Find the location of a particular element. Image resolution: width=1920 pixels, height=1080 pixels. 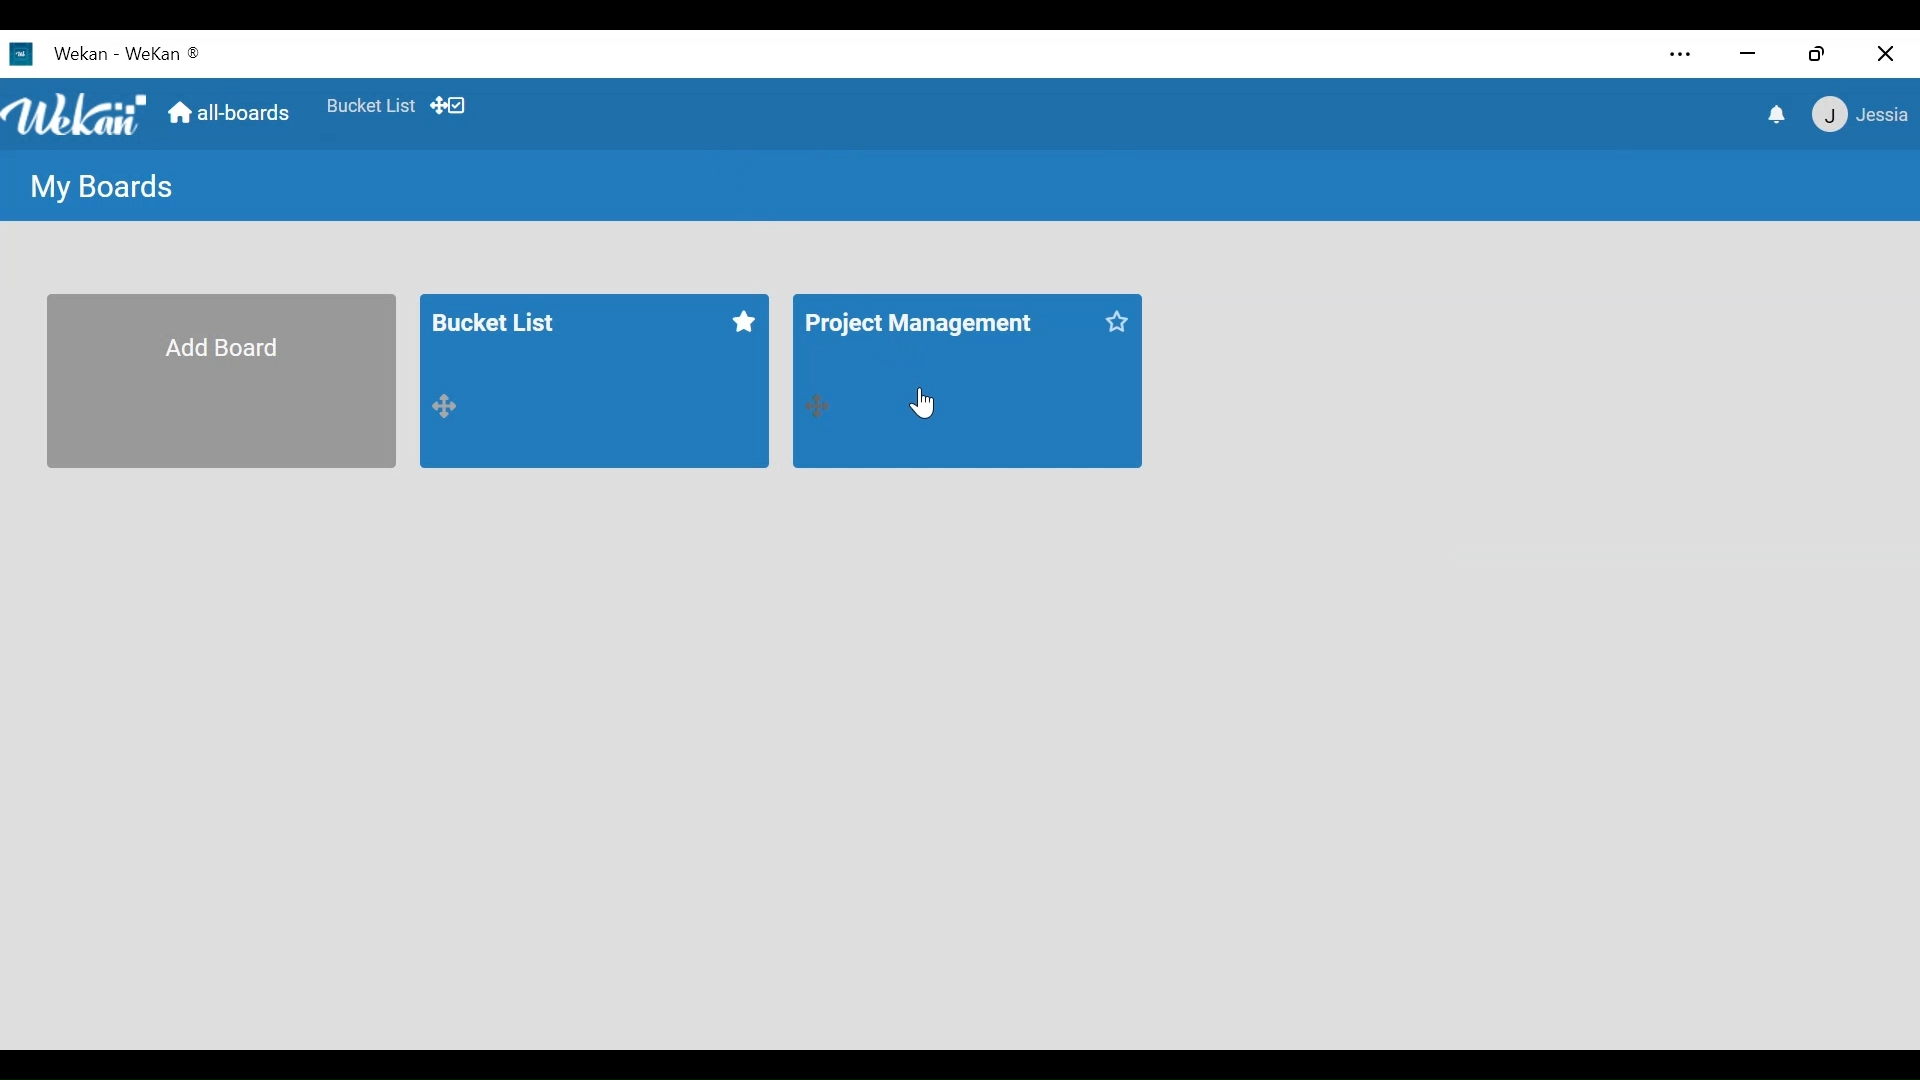

Wekan Desktop Icon is located at coordinates (111, 56).